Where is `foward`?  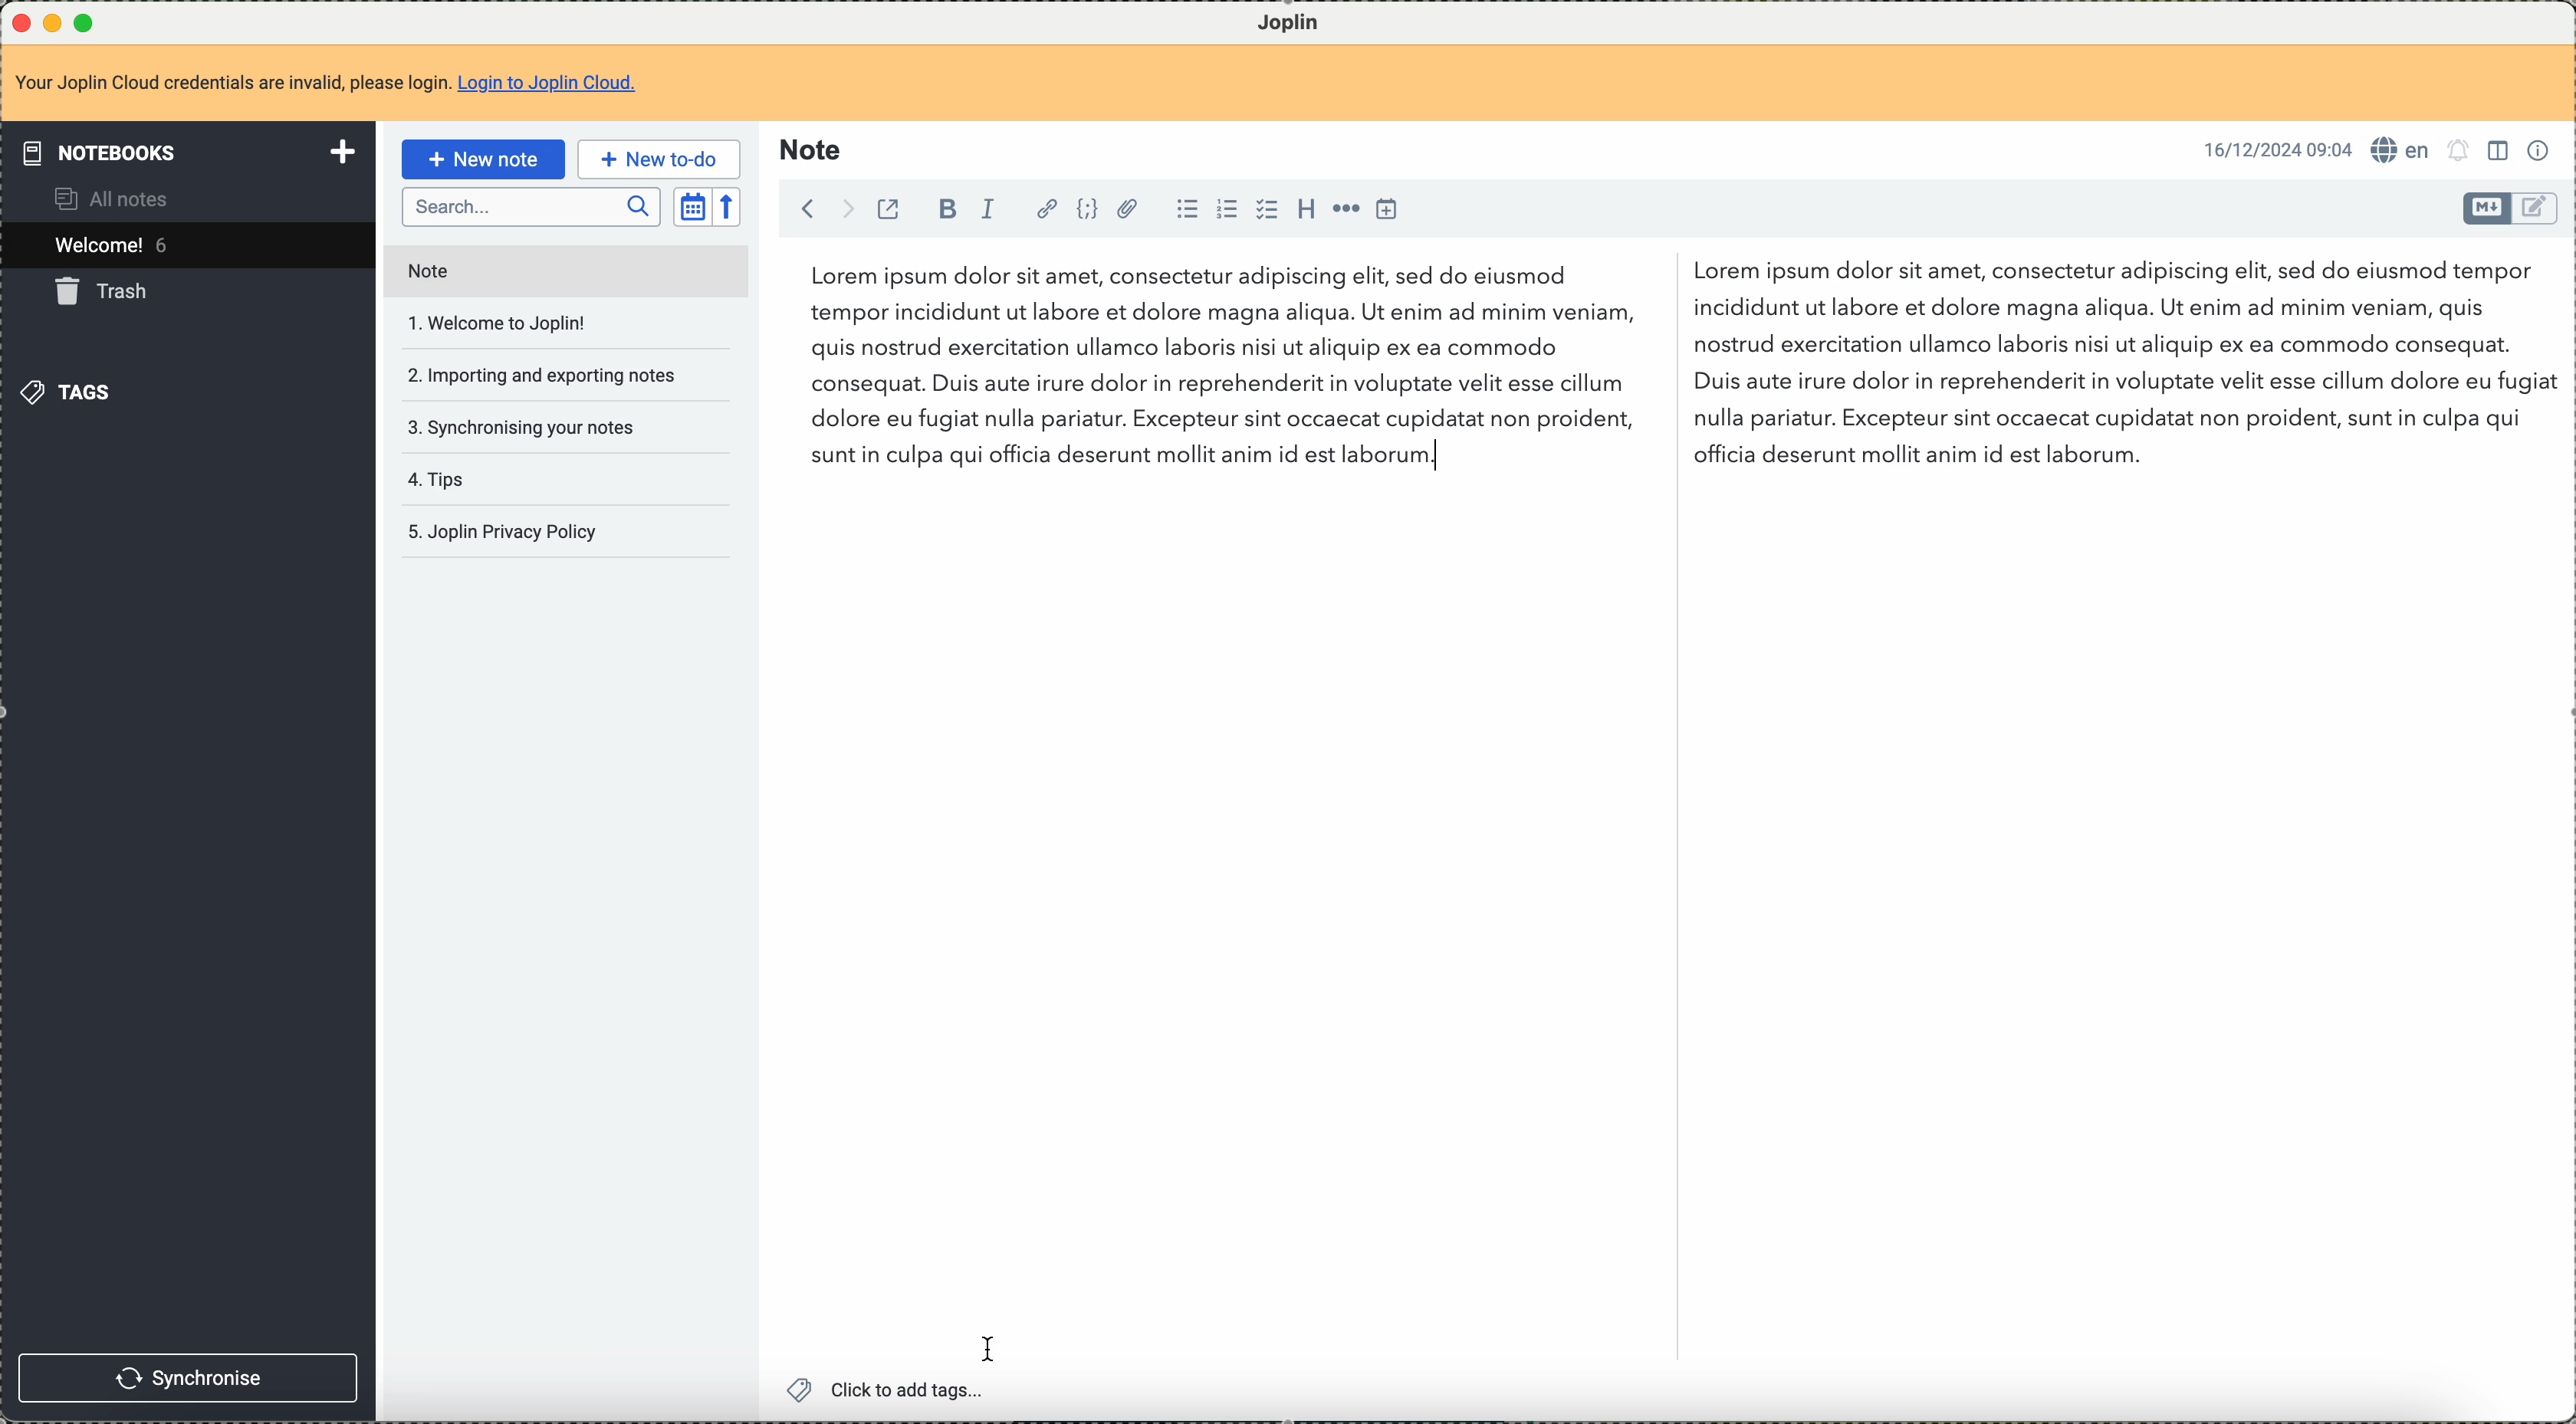
foward is located at coordinates (842, 209).